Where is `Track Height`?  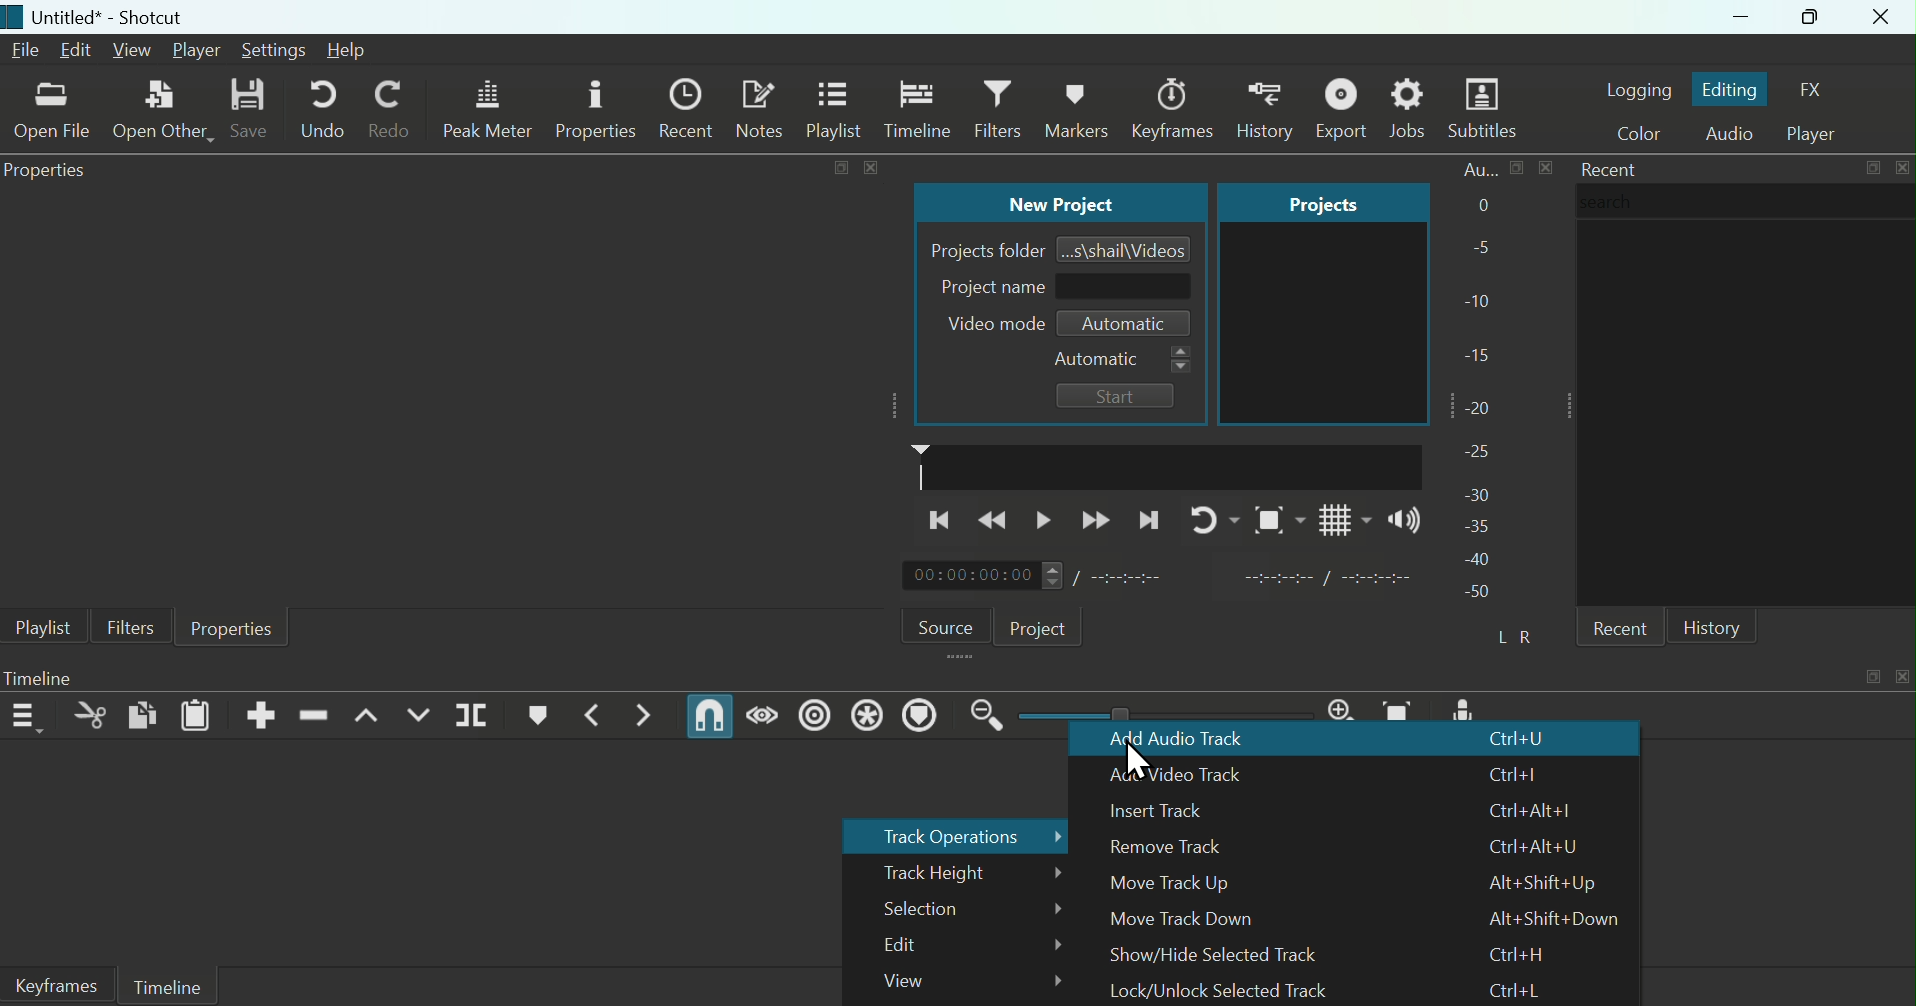 Track Height is located at coordinates (957, 872).